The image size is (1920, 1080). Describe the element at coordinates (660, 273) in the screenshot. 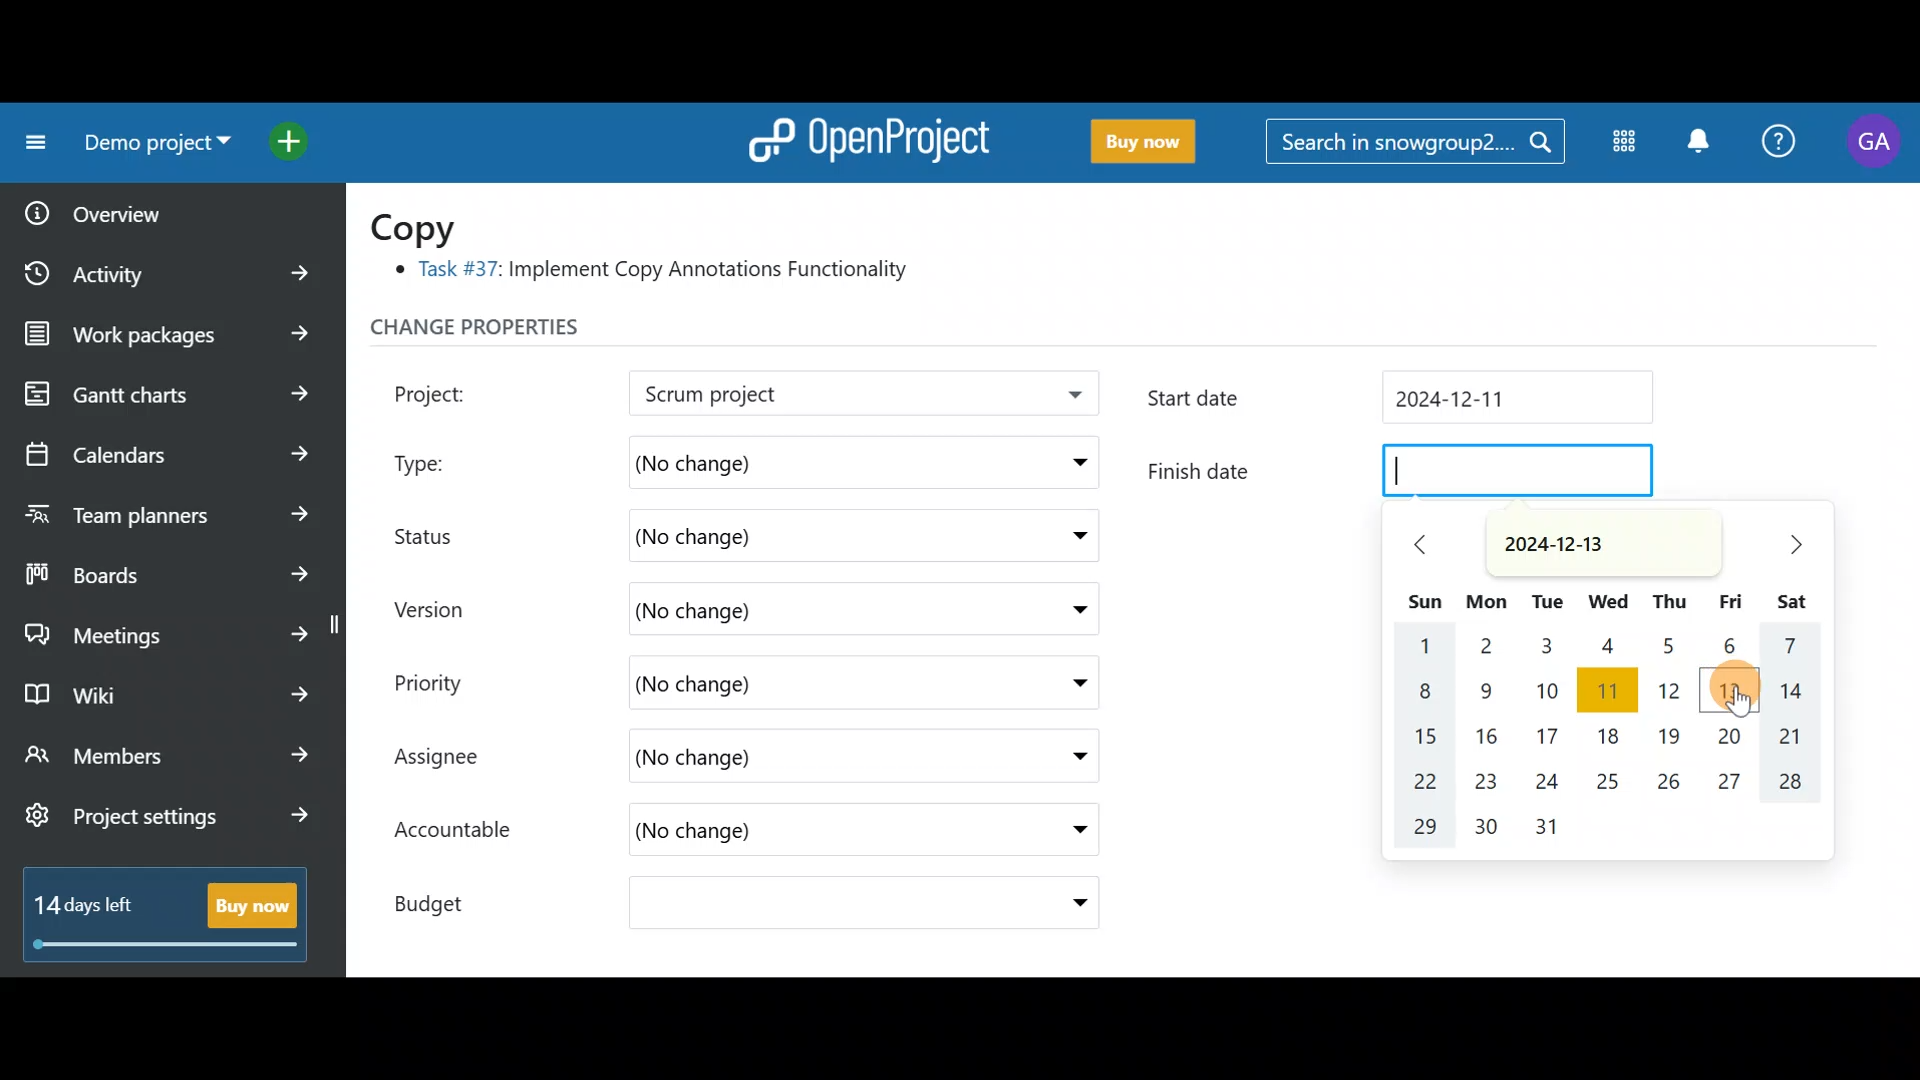

I see `® Task #37: Implement Copy Annotations Functionality` at that location.